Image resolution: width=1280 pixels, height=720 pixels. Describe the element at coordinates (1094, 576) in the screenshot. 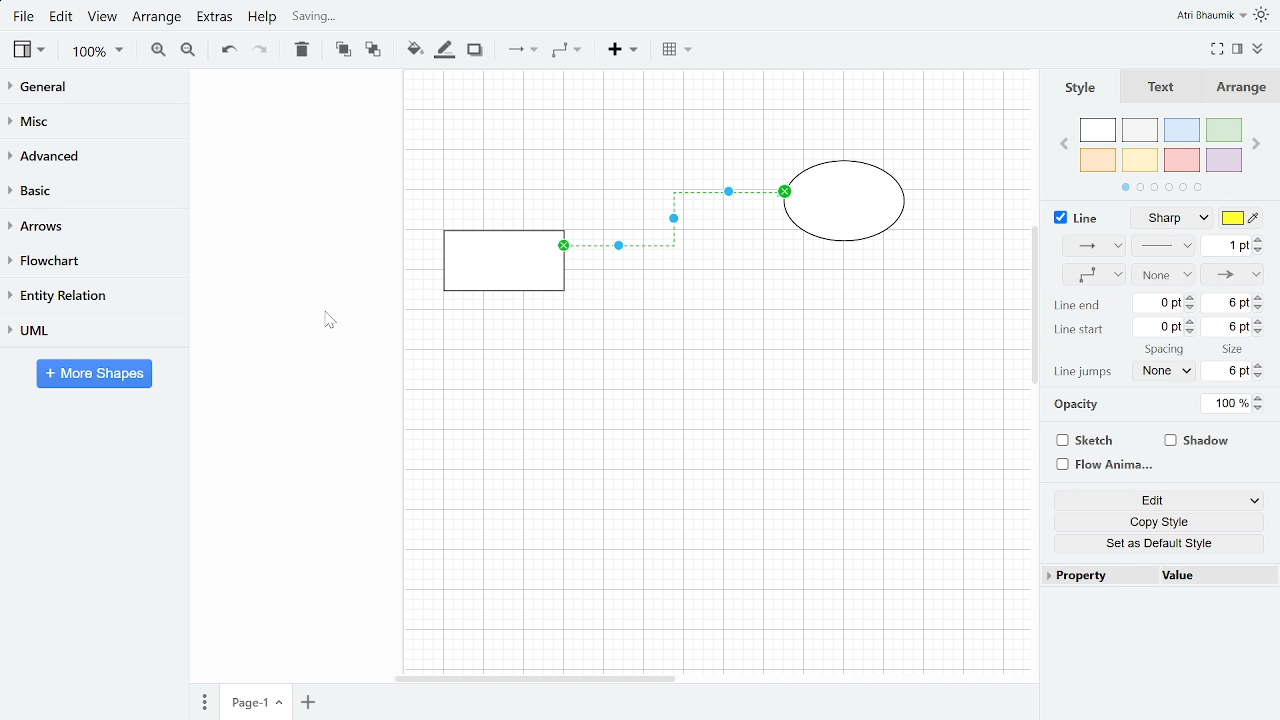

I see `property` at that location.